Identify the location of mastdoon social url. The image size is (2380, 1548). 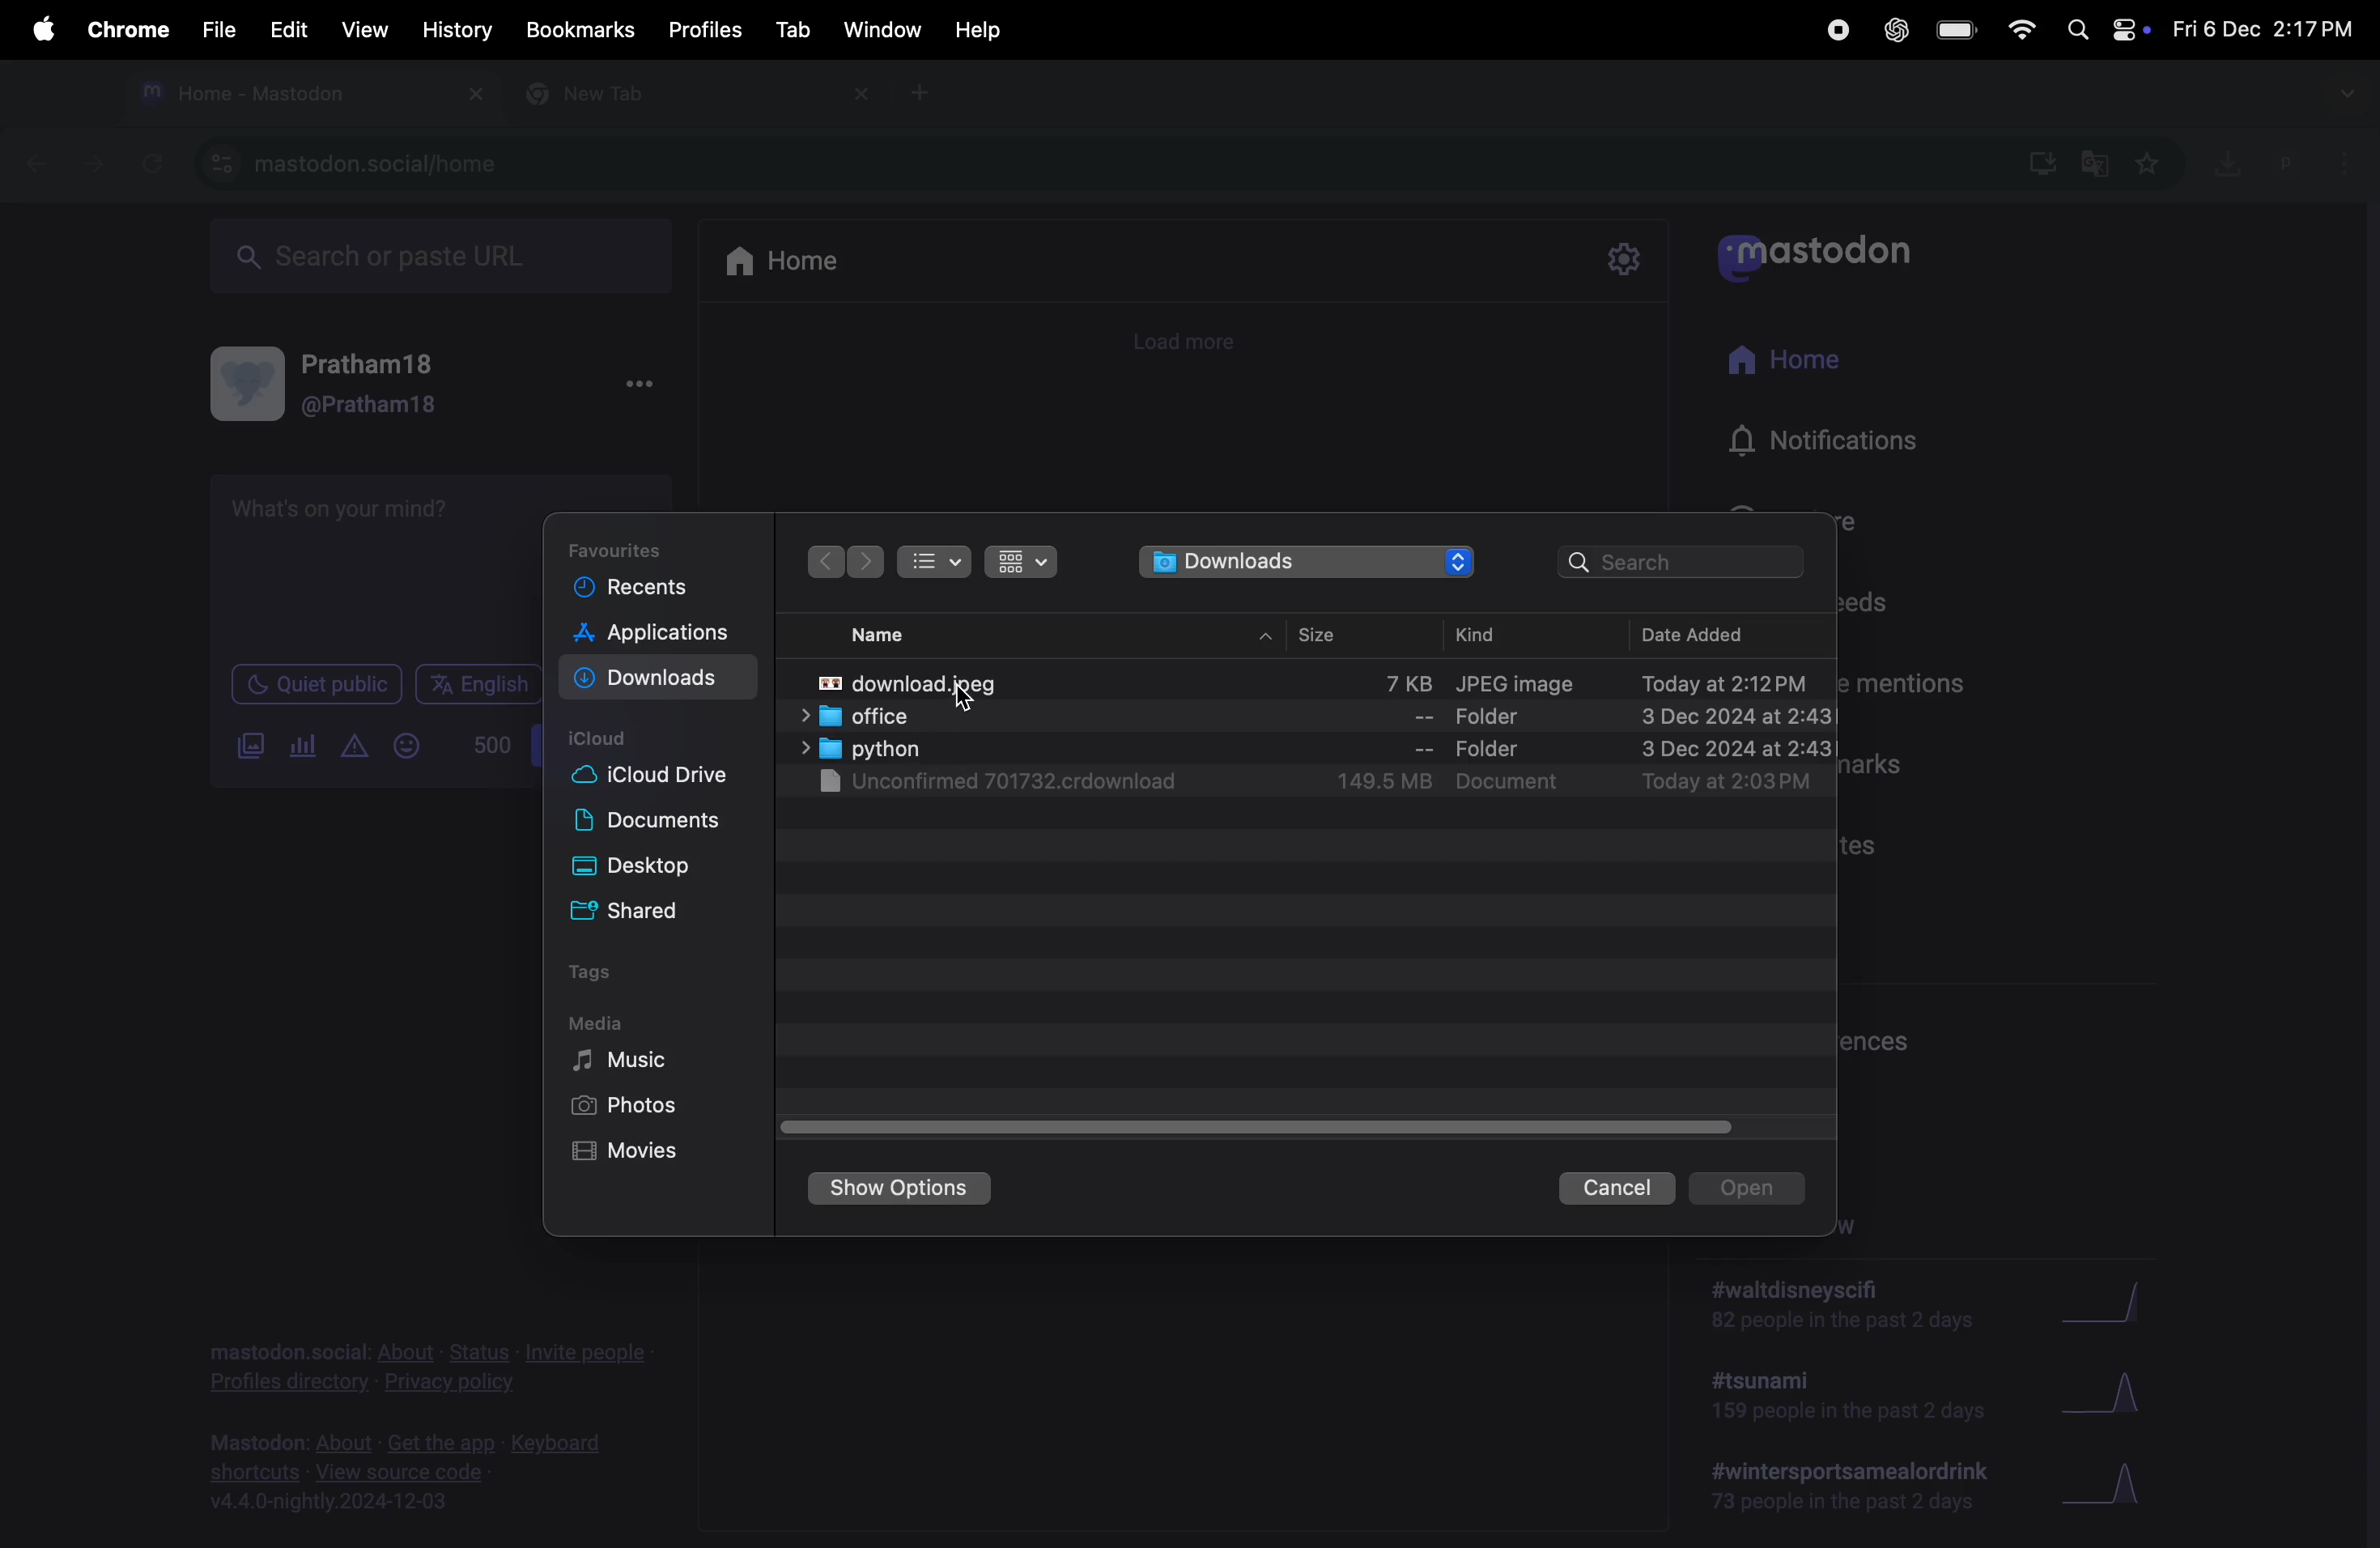
(356, 161).